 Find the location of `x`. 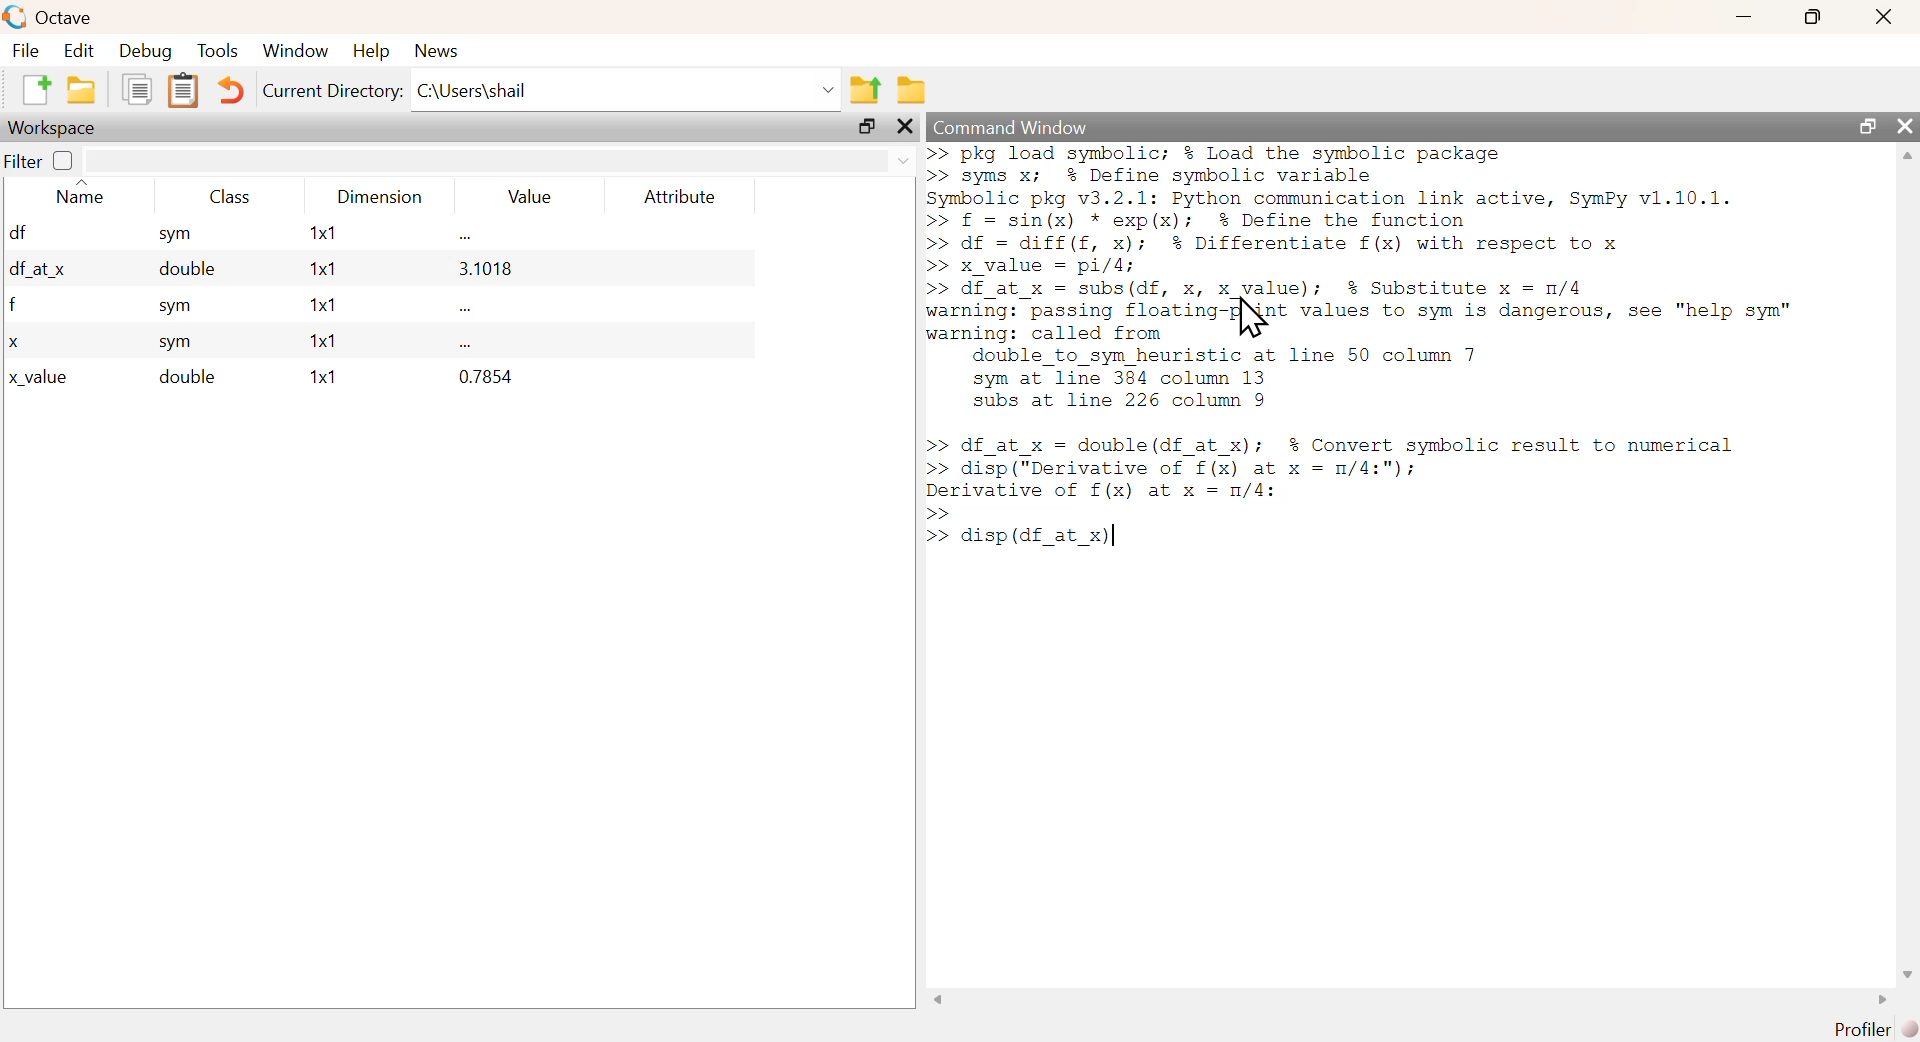

x is located at coordinates (14, 342).